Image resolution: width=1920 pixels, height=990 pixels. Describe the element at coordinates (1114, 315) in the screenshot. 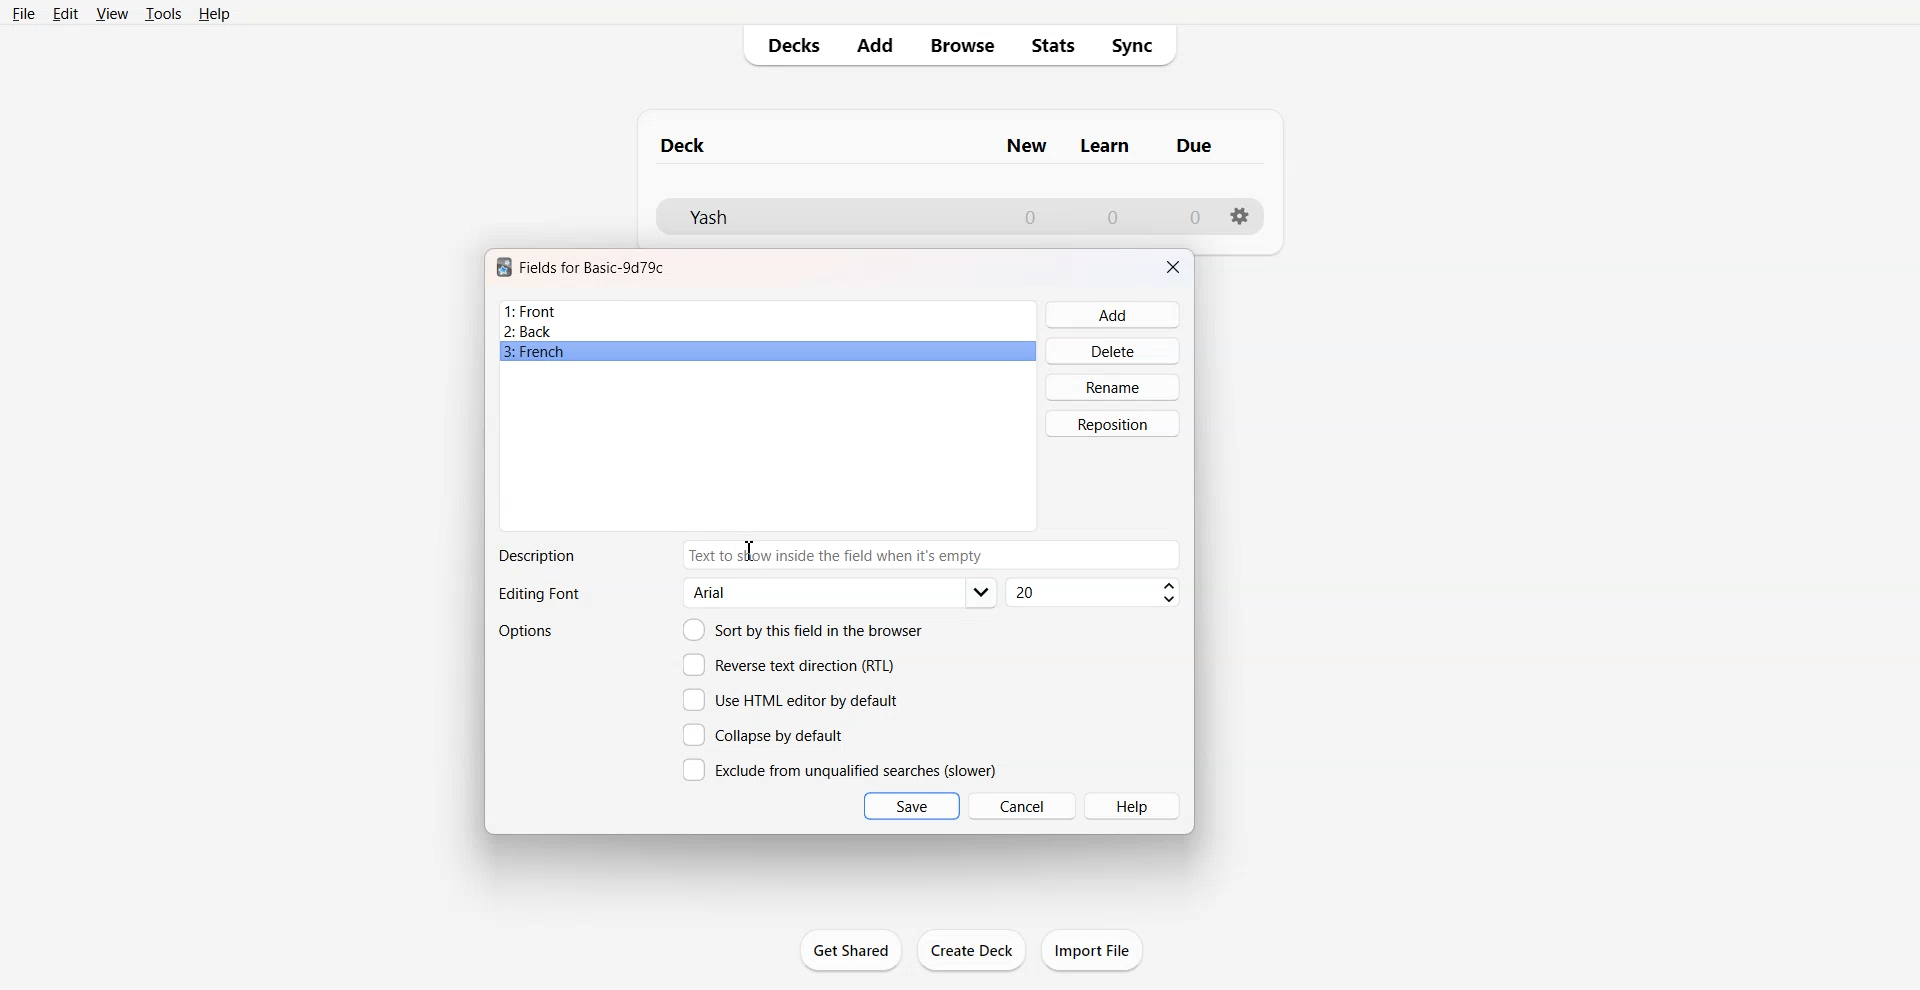

I see `Add` at that location.